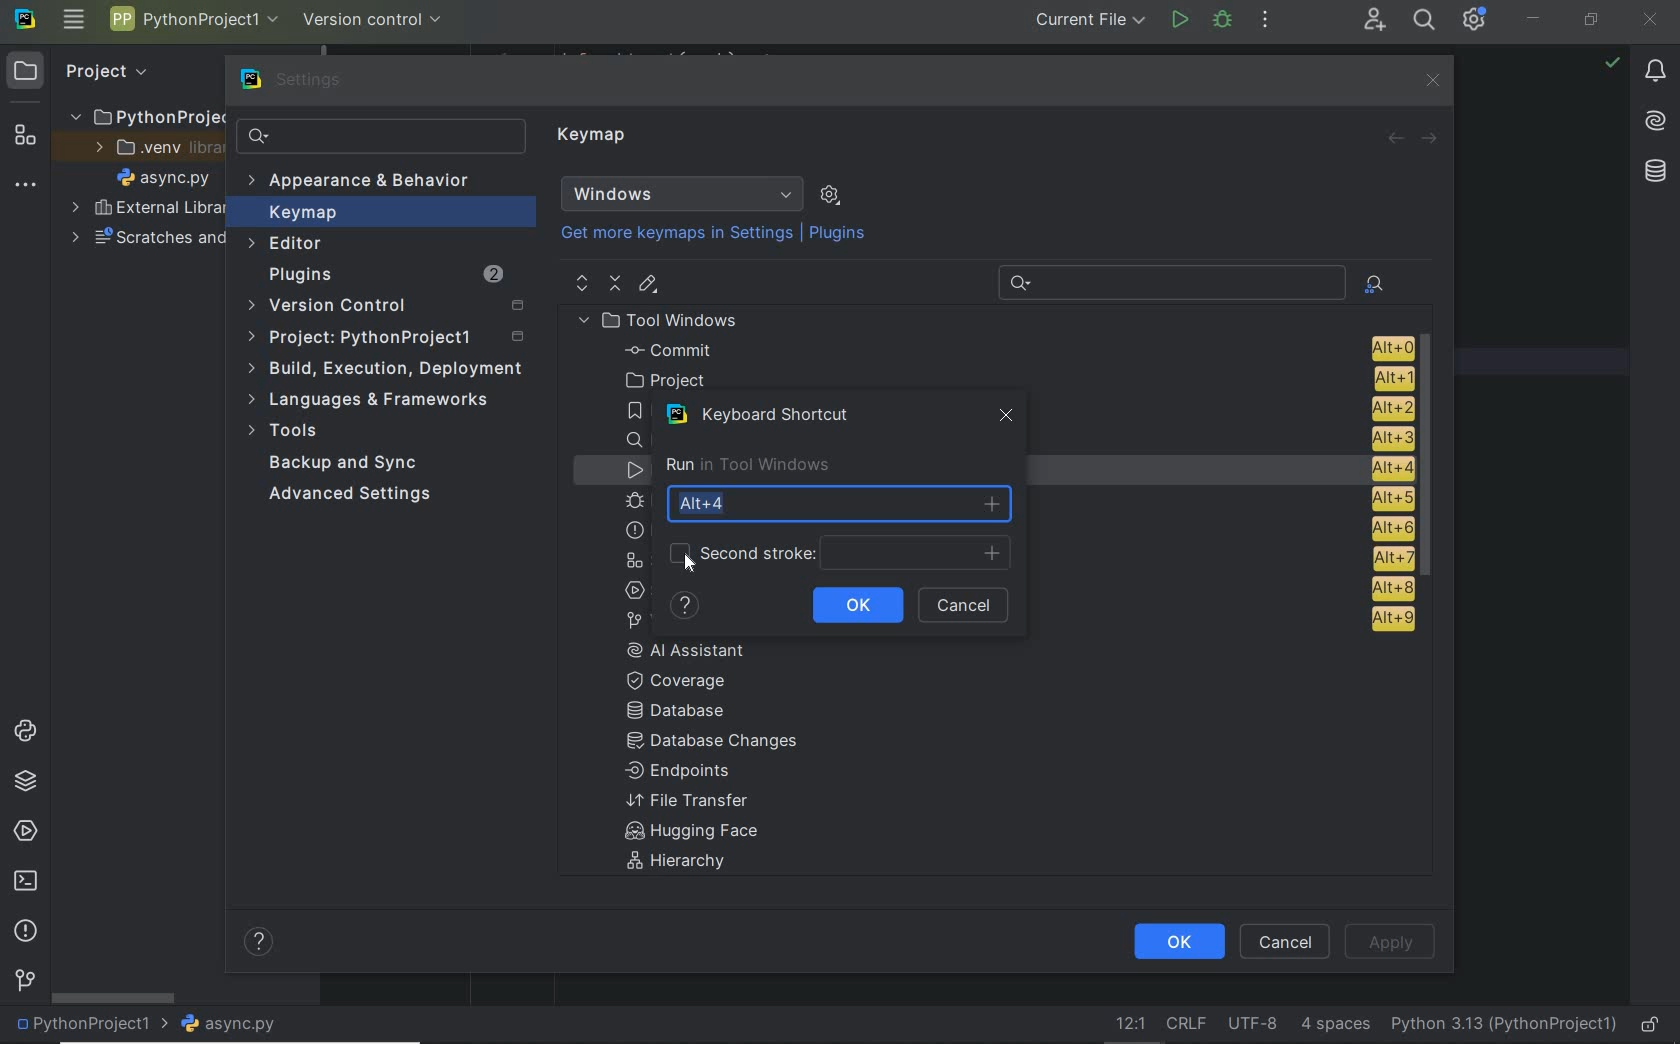 The image size is (1680, 1044). Describe the element at coordinates (1386, 437) in the screenshot. I see `alt +3` at that location.